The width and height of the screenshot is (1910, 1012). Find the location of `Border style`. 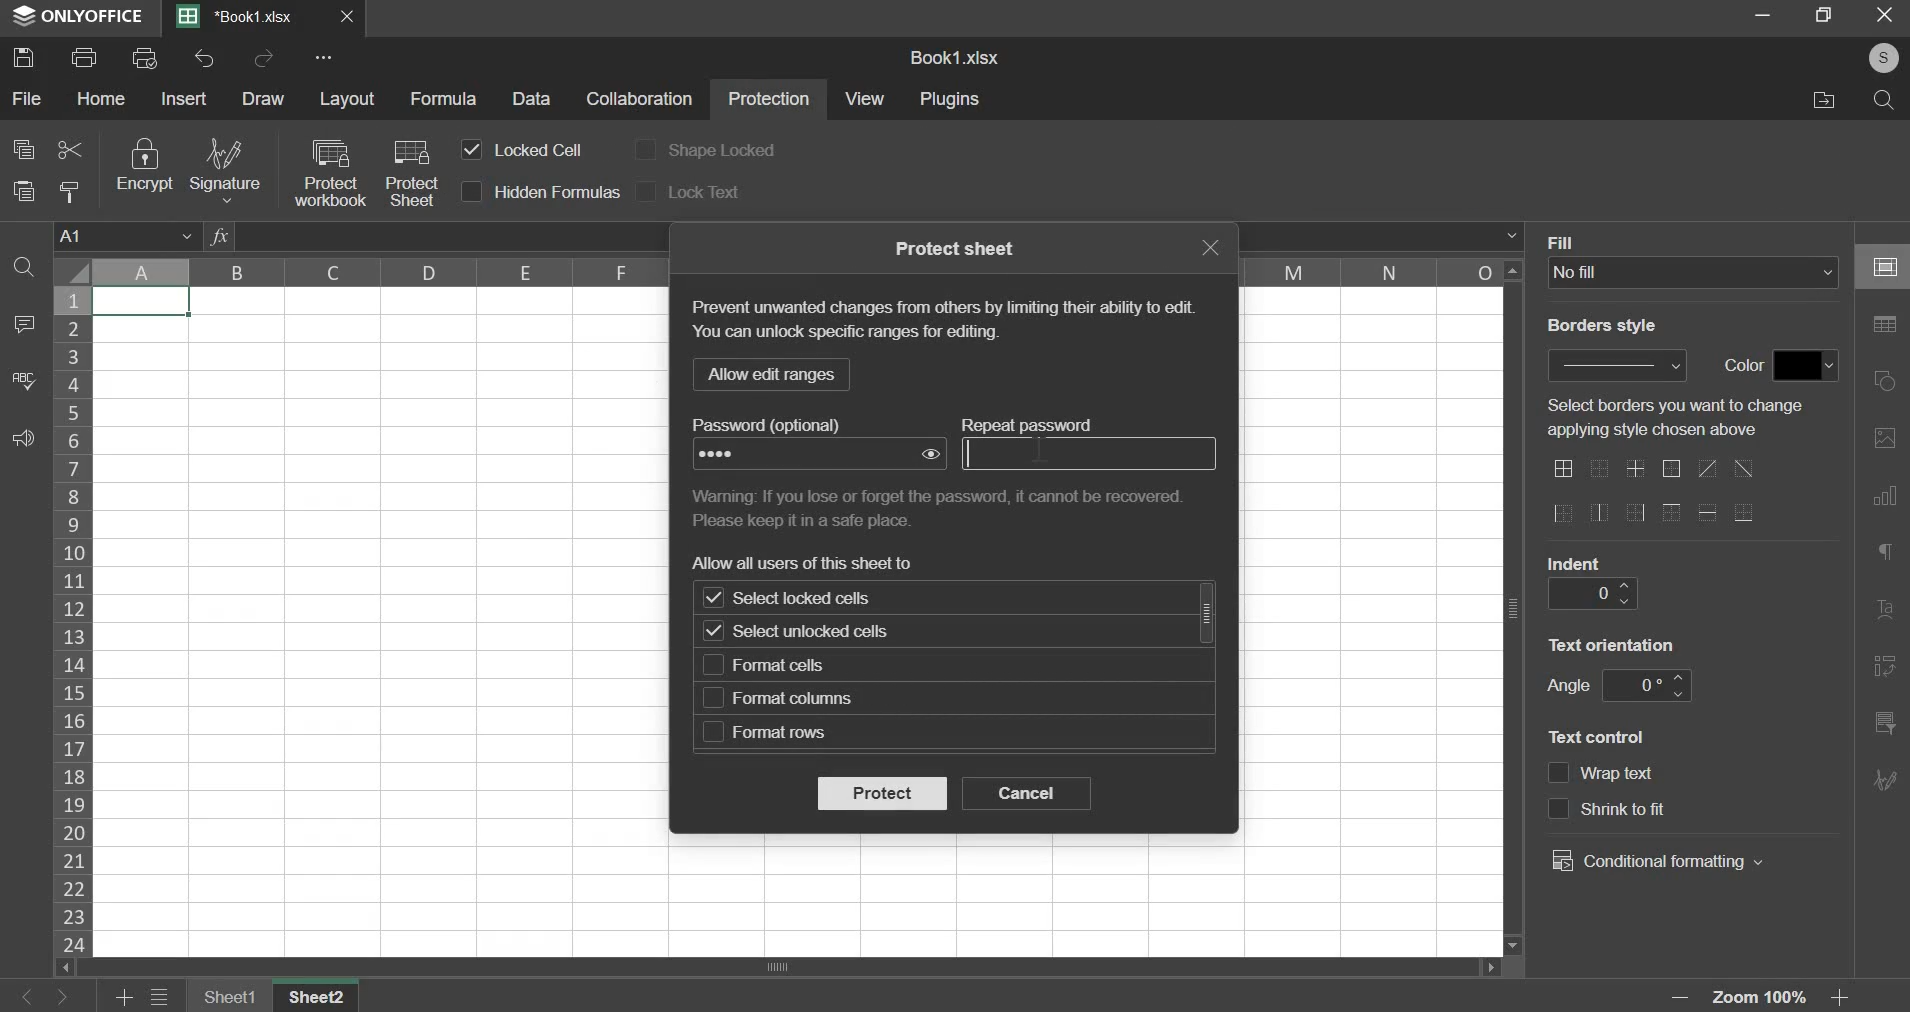

Border style is located at coordinates (1612, 330).